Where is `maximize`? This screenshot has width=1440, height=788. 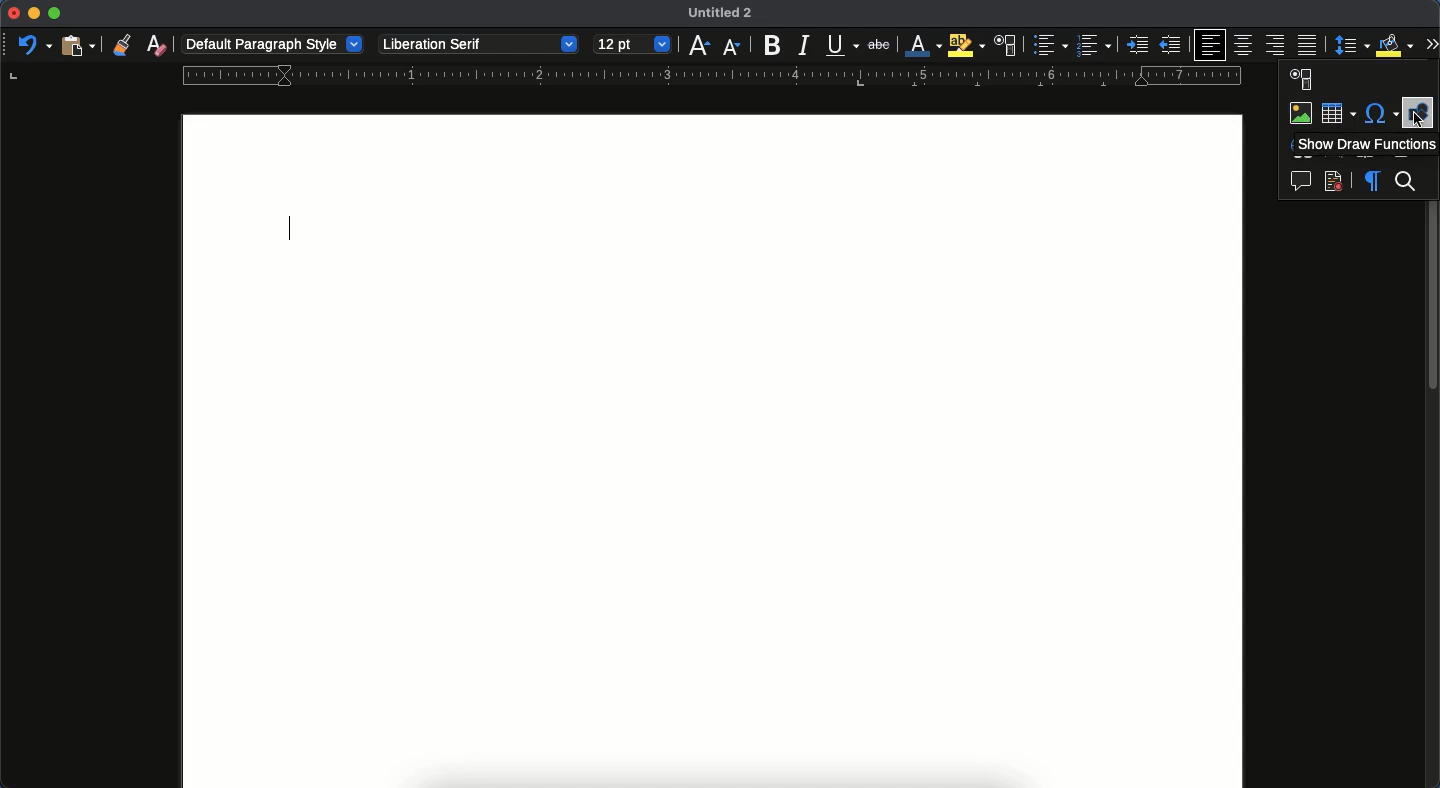
maximize is located at coordinates (54, 14).